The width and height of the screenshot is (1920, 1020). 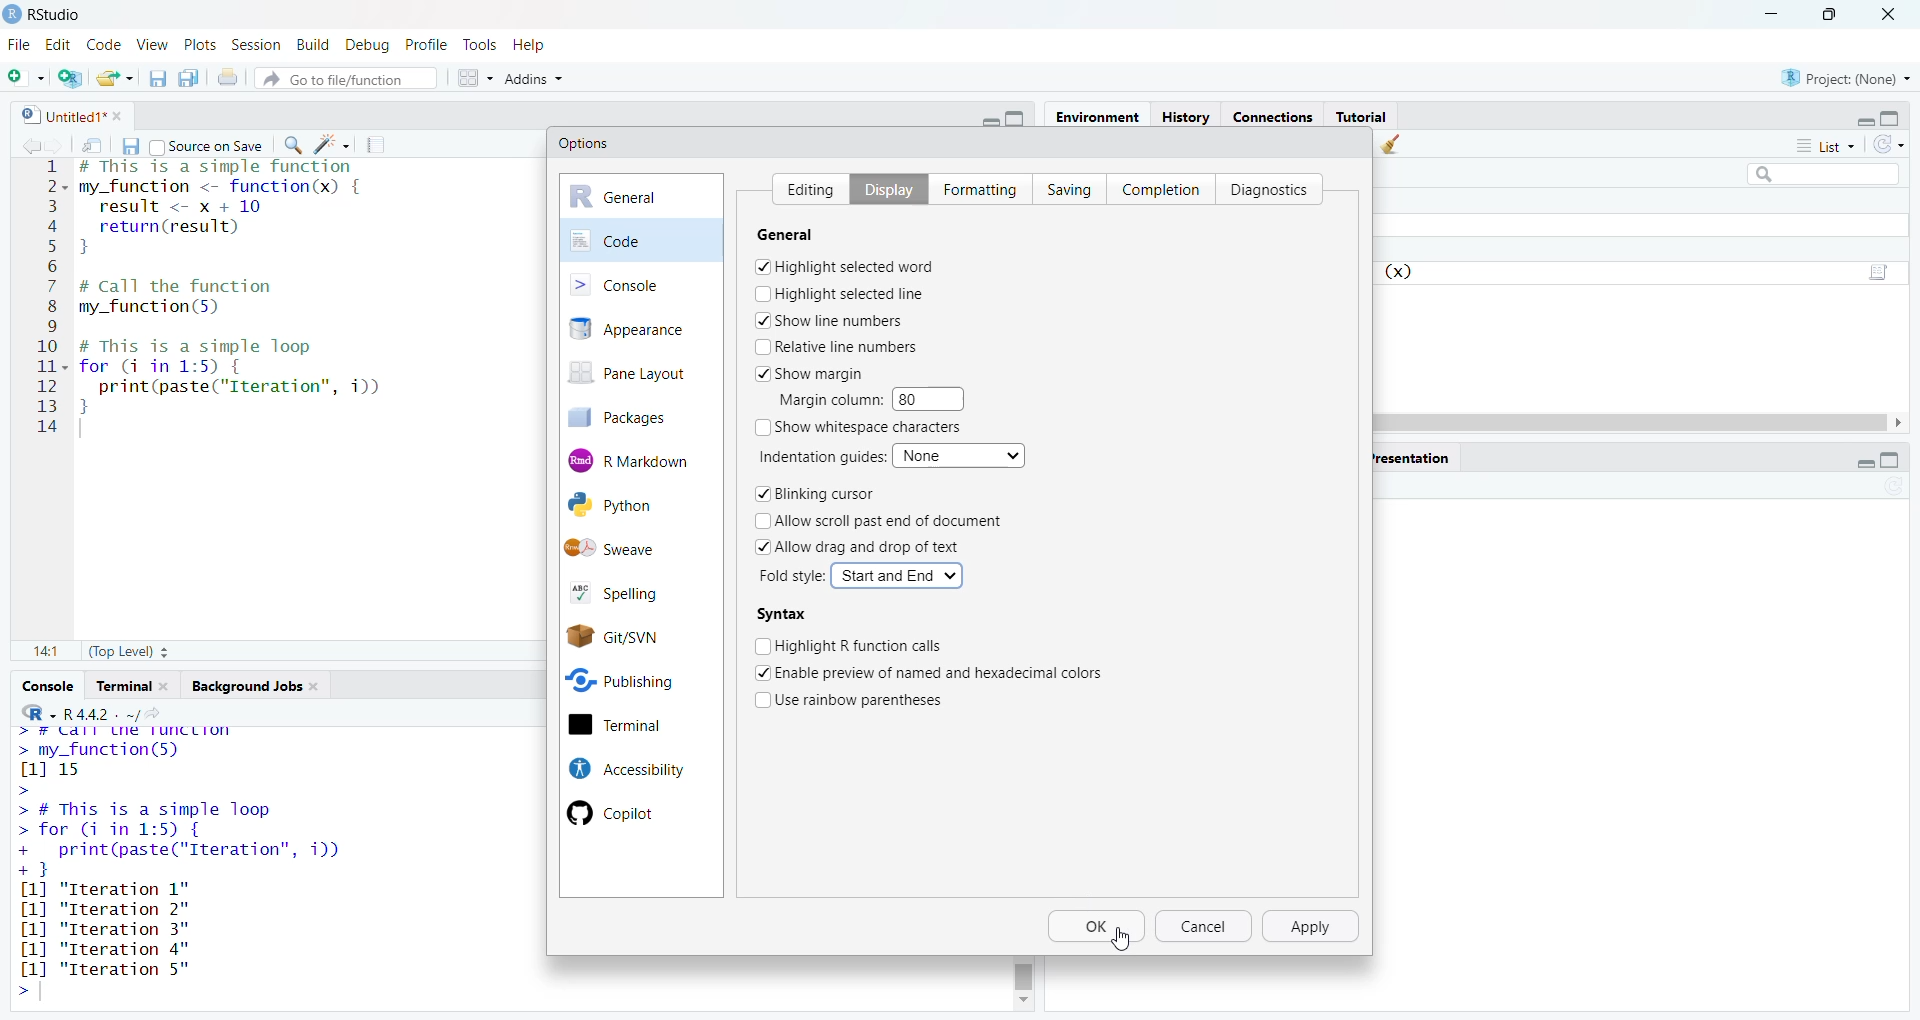 What do you see at coordinates (1859, 117) in the screenshot?
I see `minimize` at bounding box center [1859, 117].